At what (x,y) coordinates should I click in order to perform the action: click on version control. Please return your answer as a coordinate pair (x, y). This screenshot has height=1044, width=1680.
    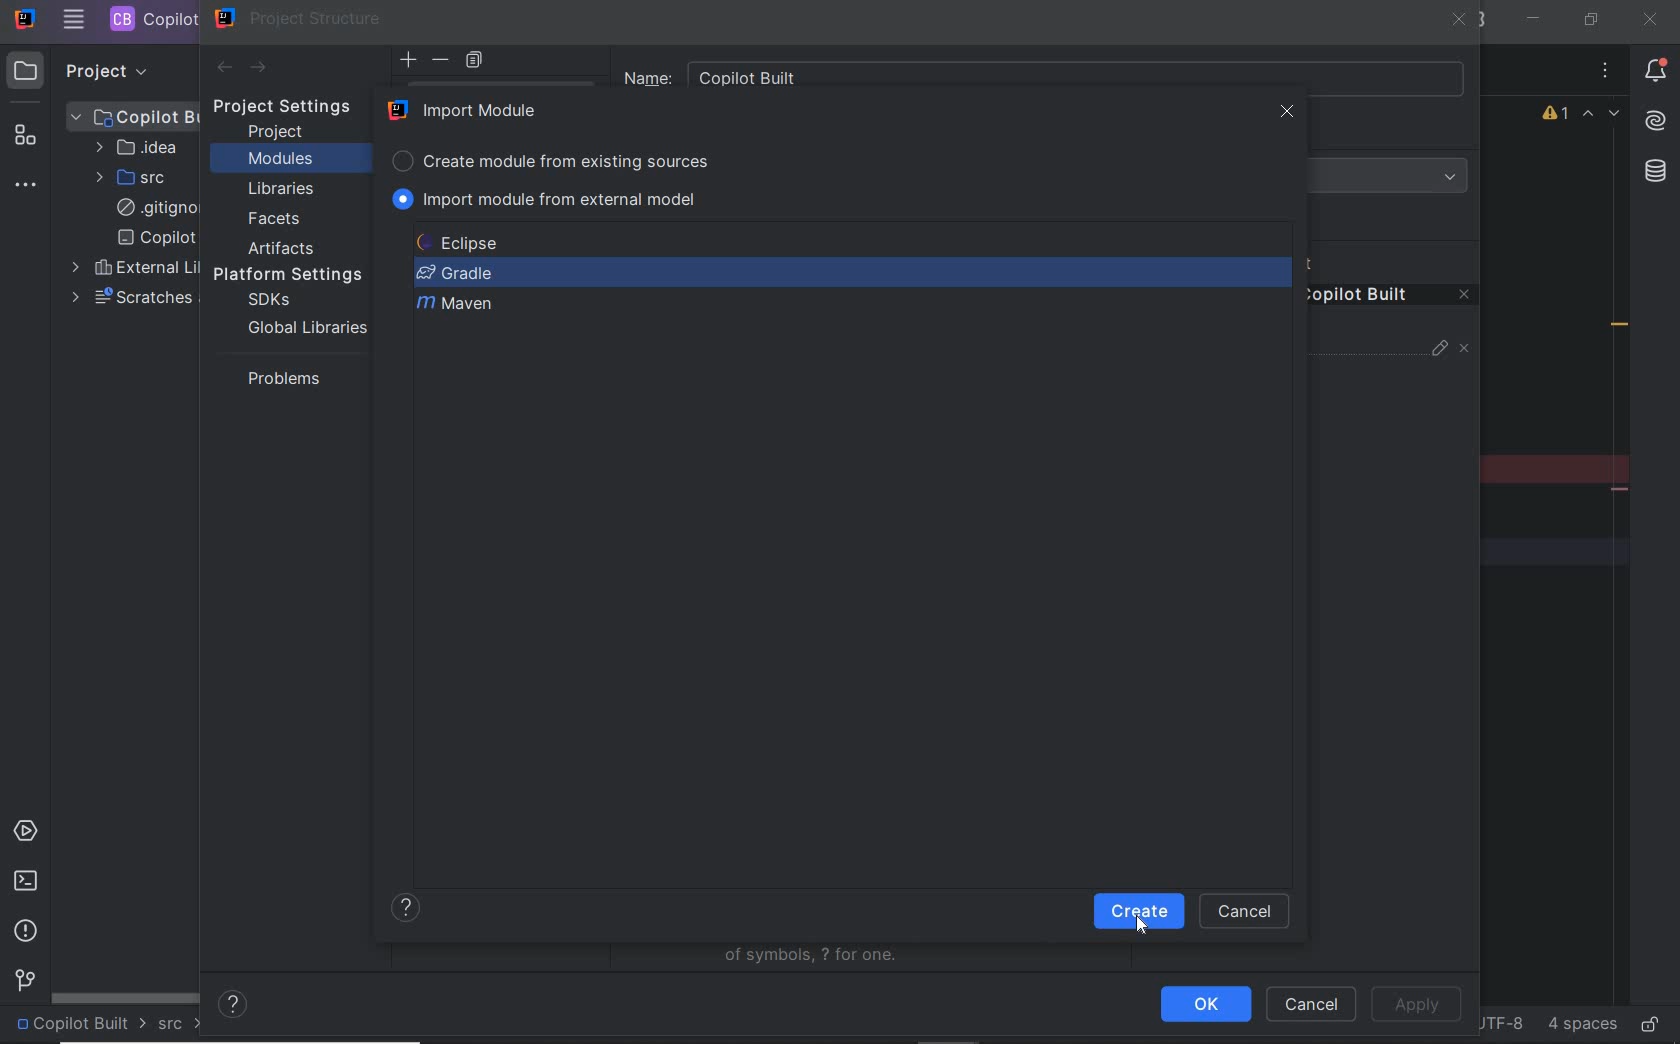
    Looking at the image, I should click on (22, 982).